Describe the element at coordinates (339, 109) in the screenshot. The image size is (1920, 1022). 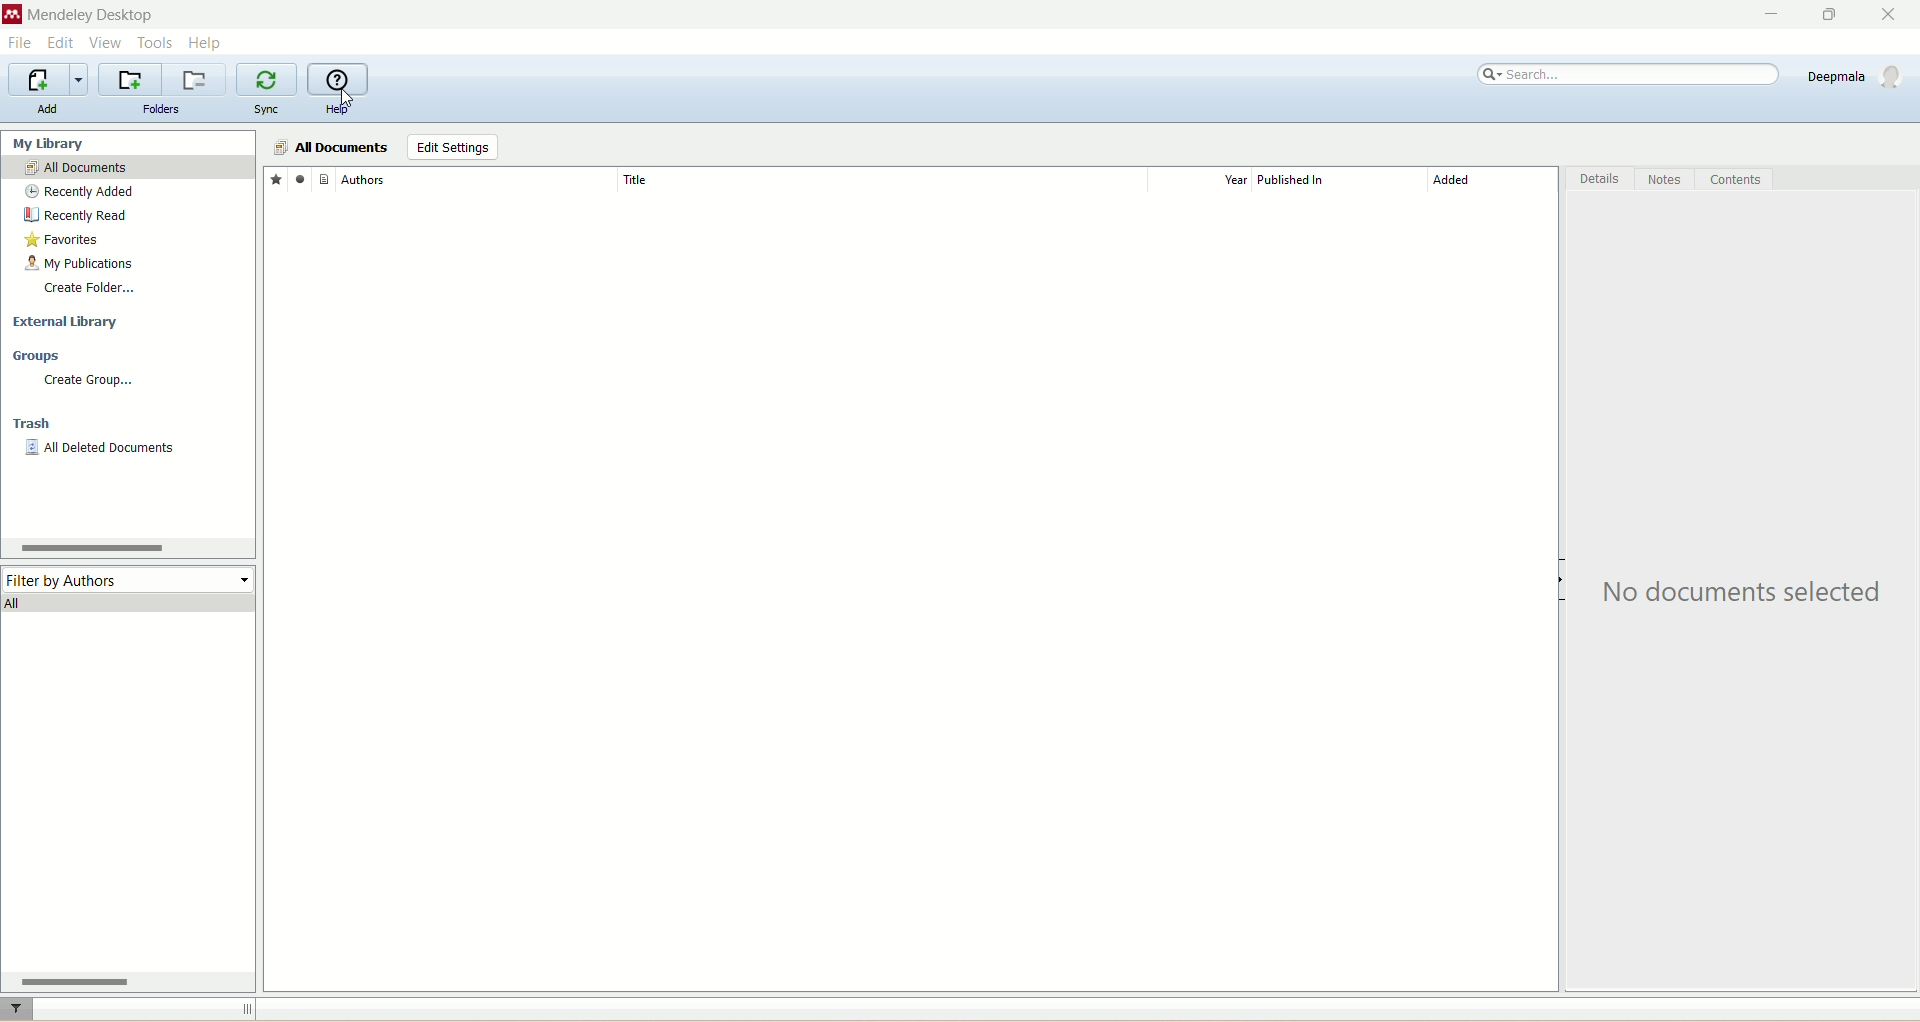
I see `help` at that location.